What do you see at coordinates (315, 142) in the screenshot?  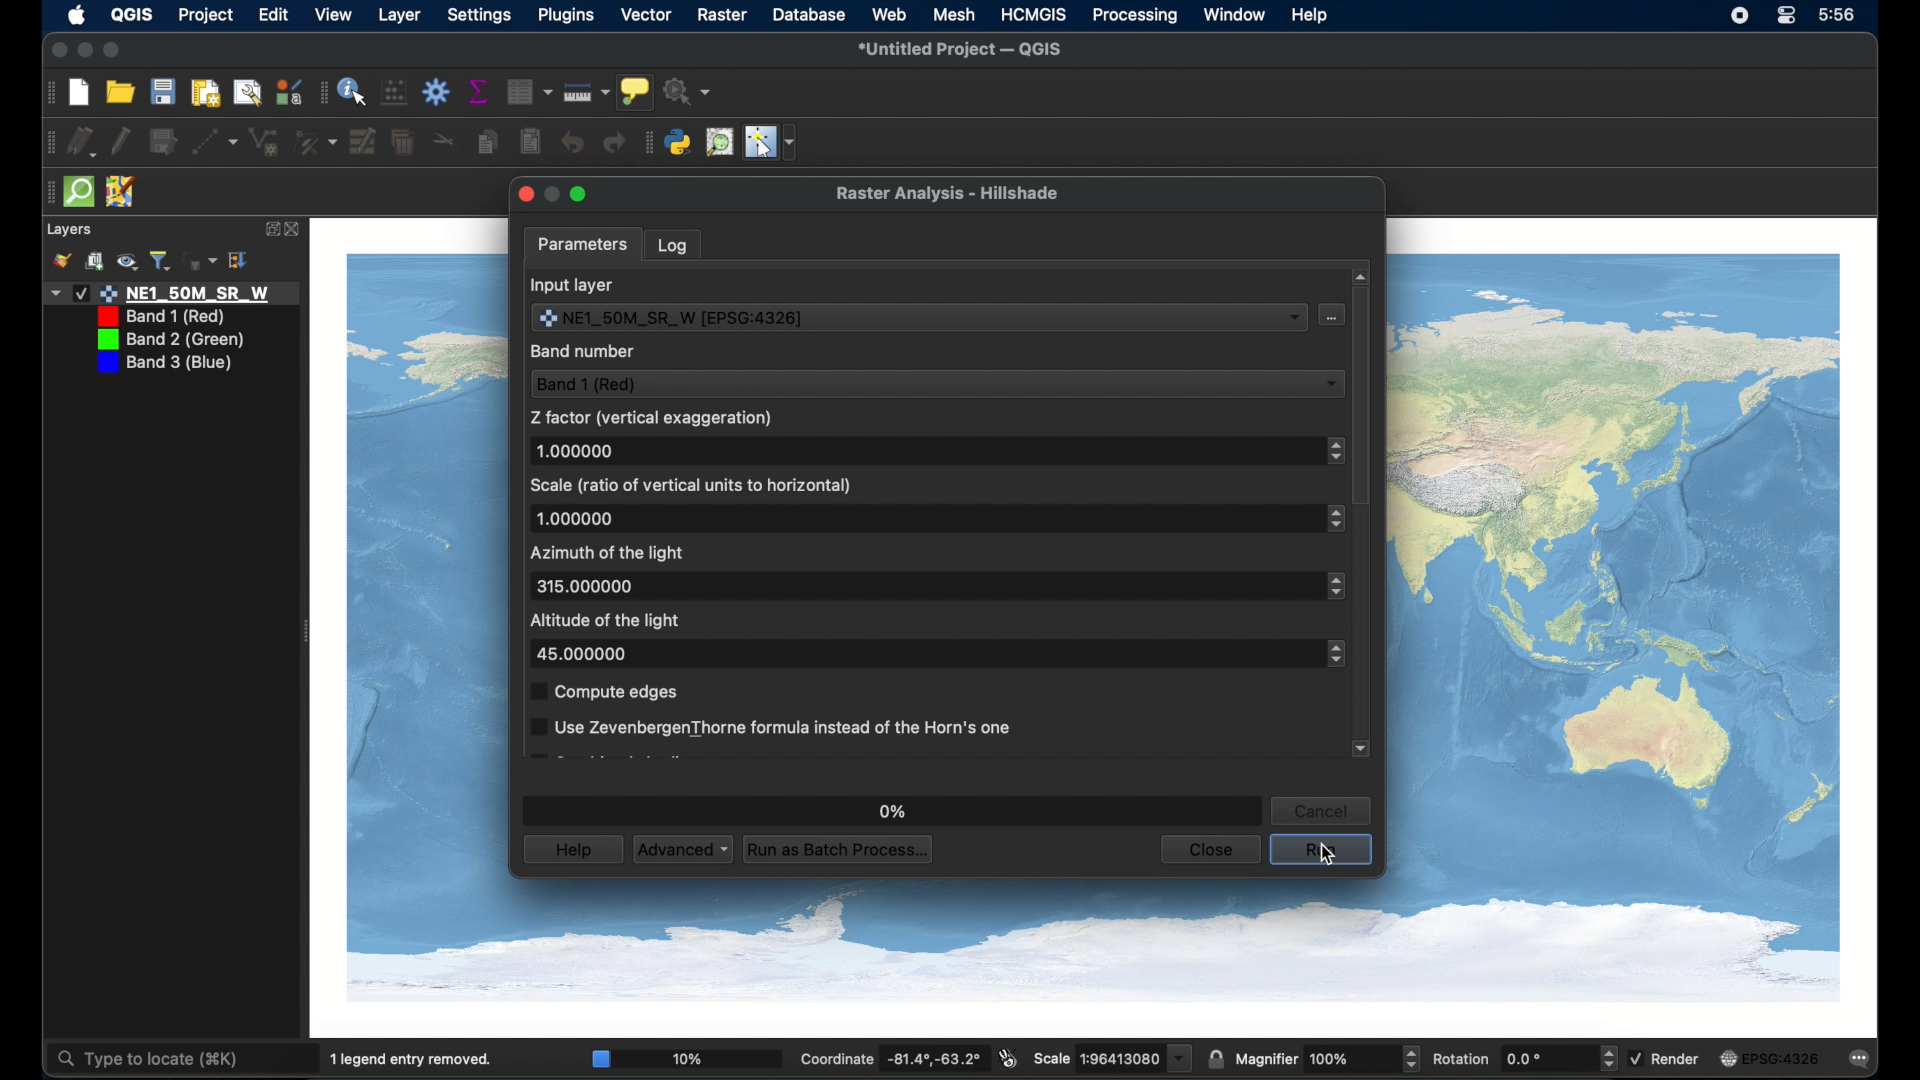 I see `vertex tool` at bounding box center [315, 142].